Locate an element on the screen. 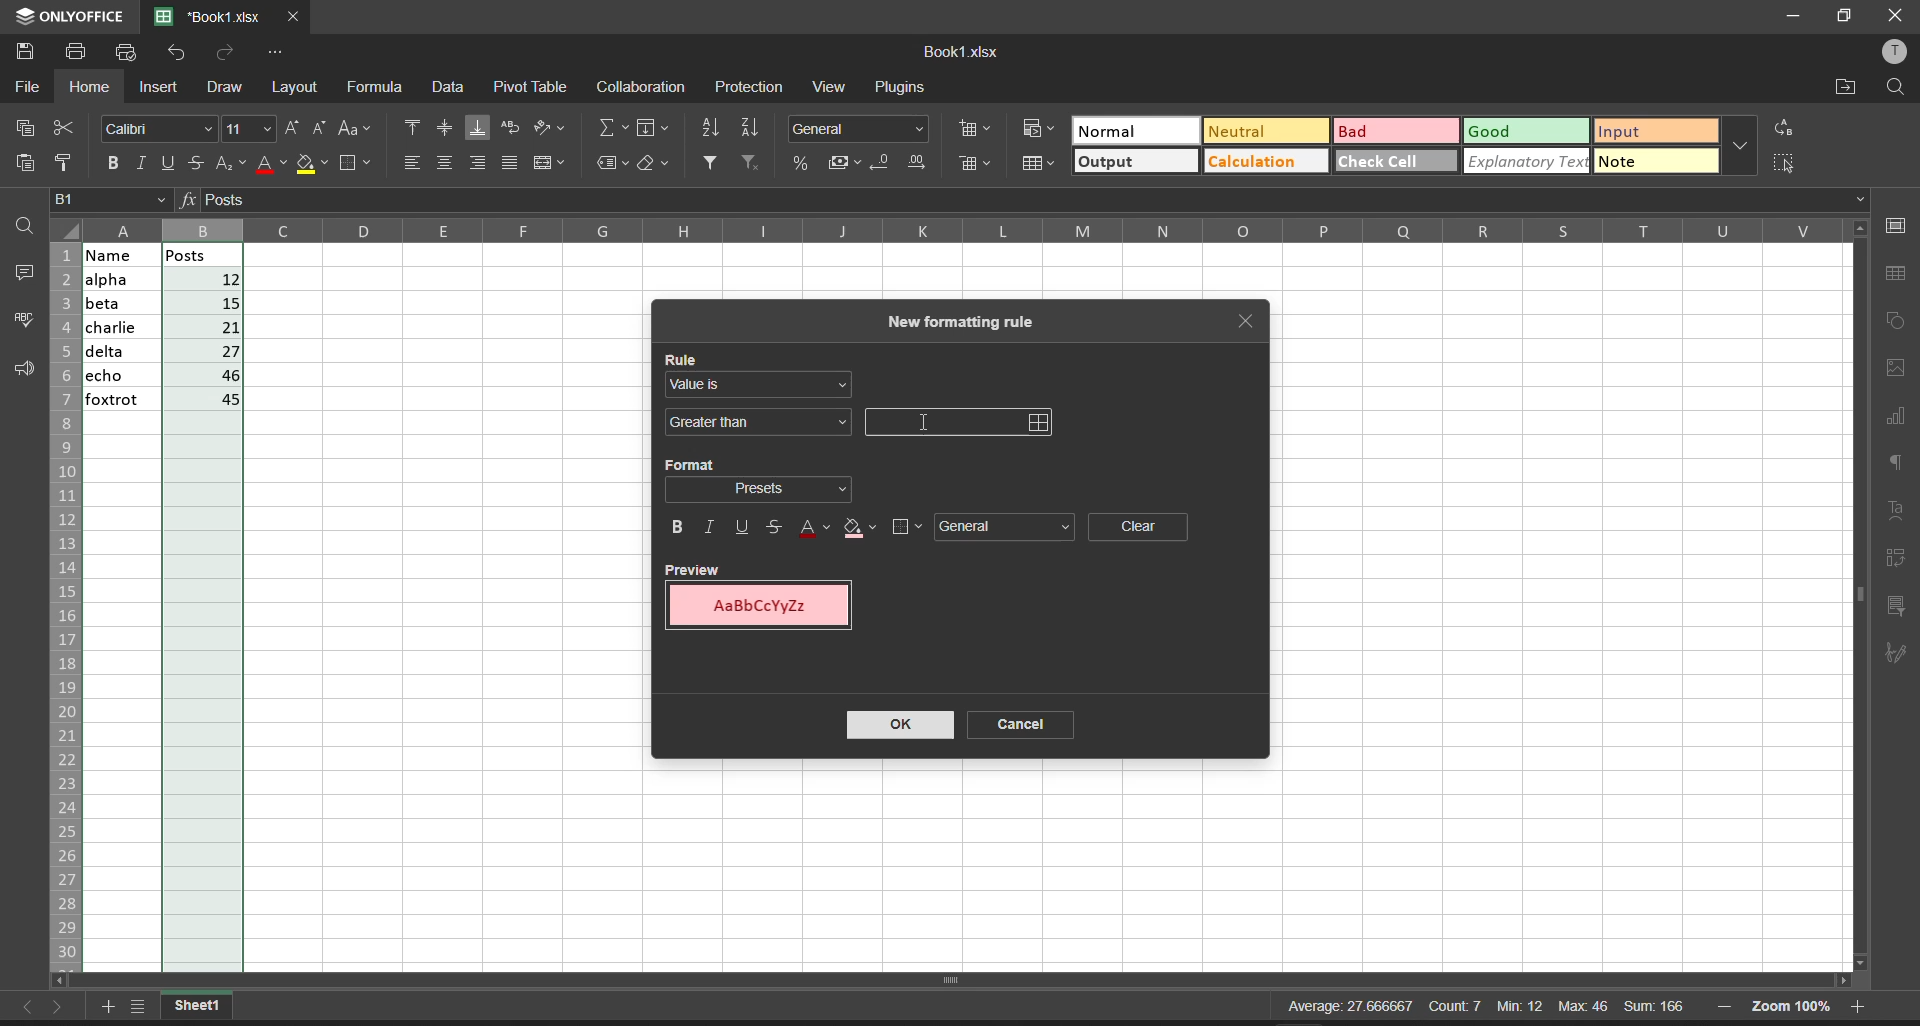 This screenshot has height=1026, width=1920. scroll down is located at coordinates (1868, 958).